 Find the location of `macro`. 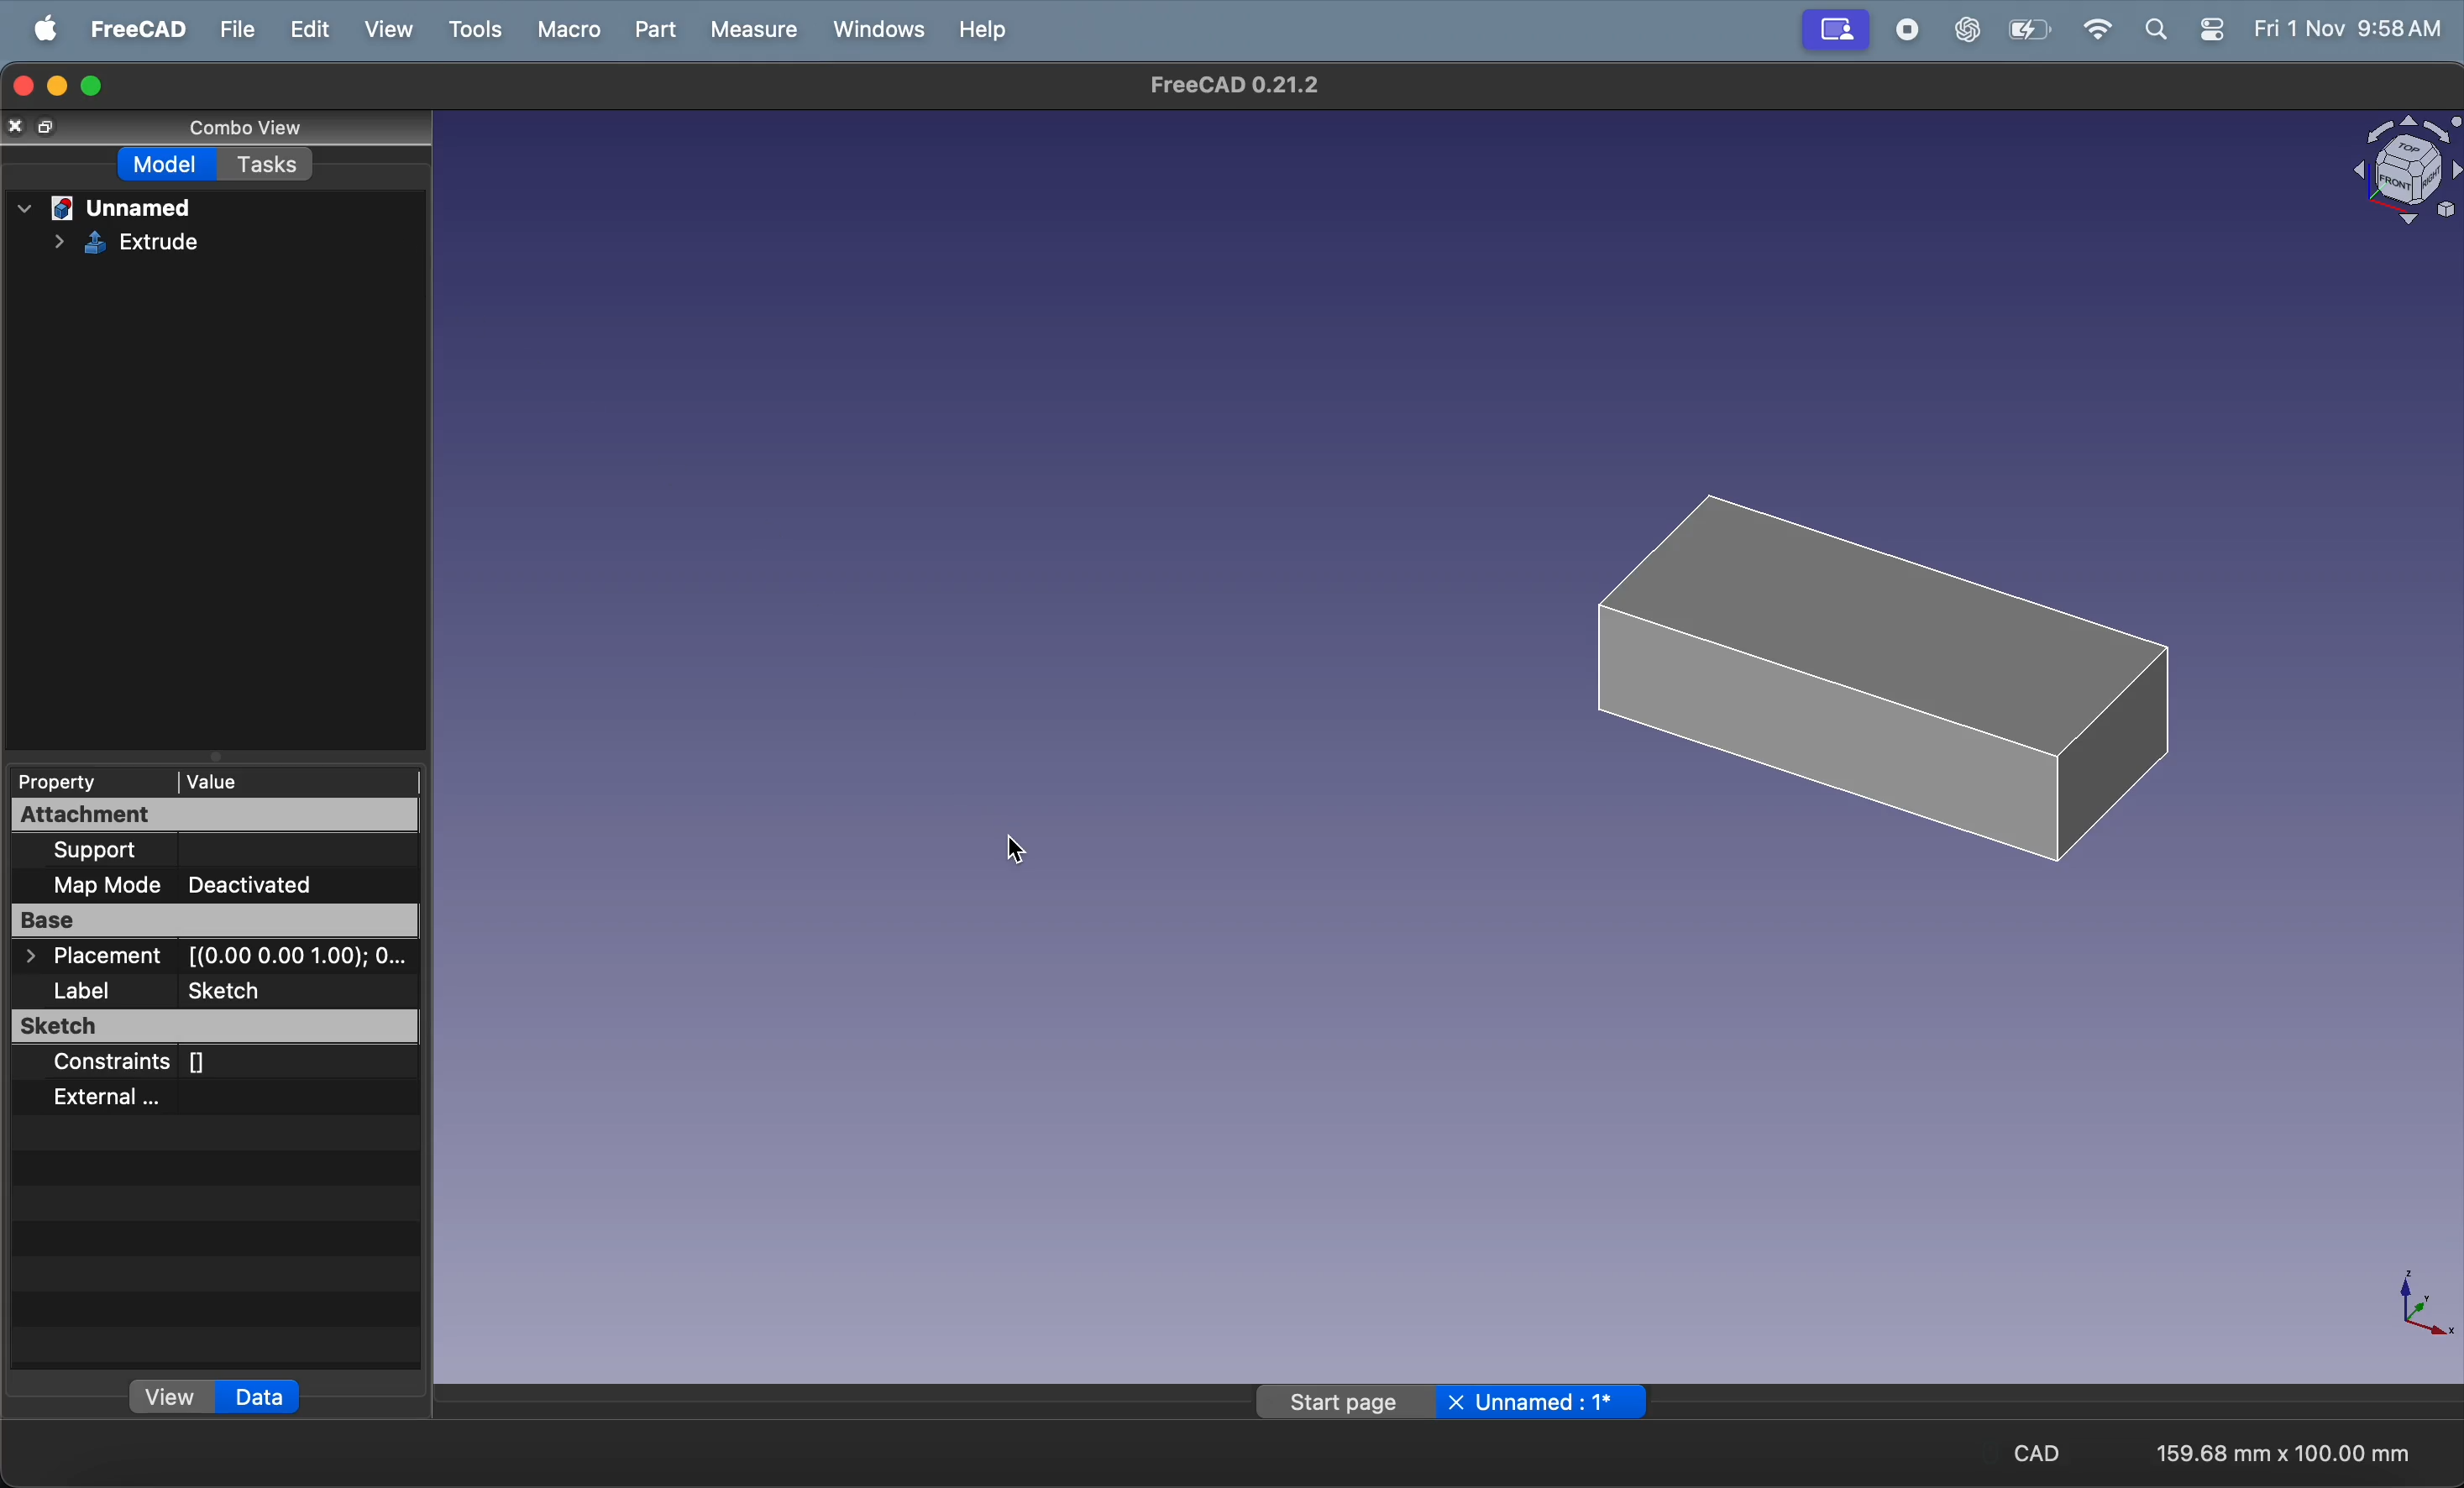

macro is located at coordinates (561, 30).